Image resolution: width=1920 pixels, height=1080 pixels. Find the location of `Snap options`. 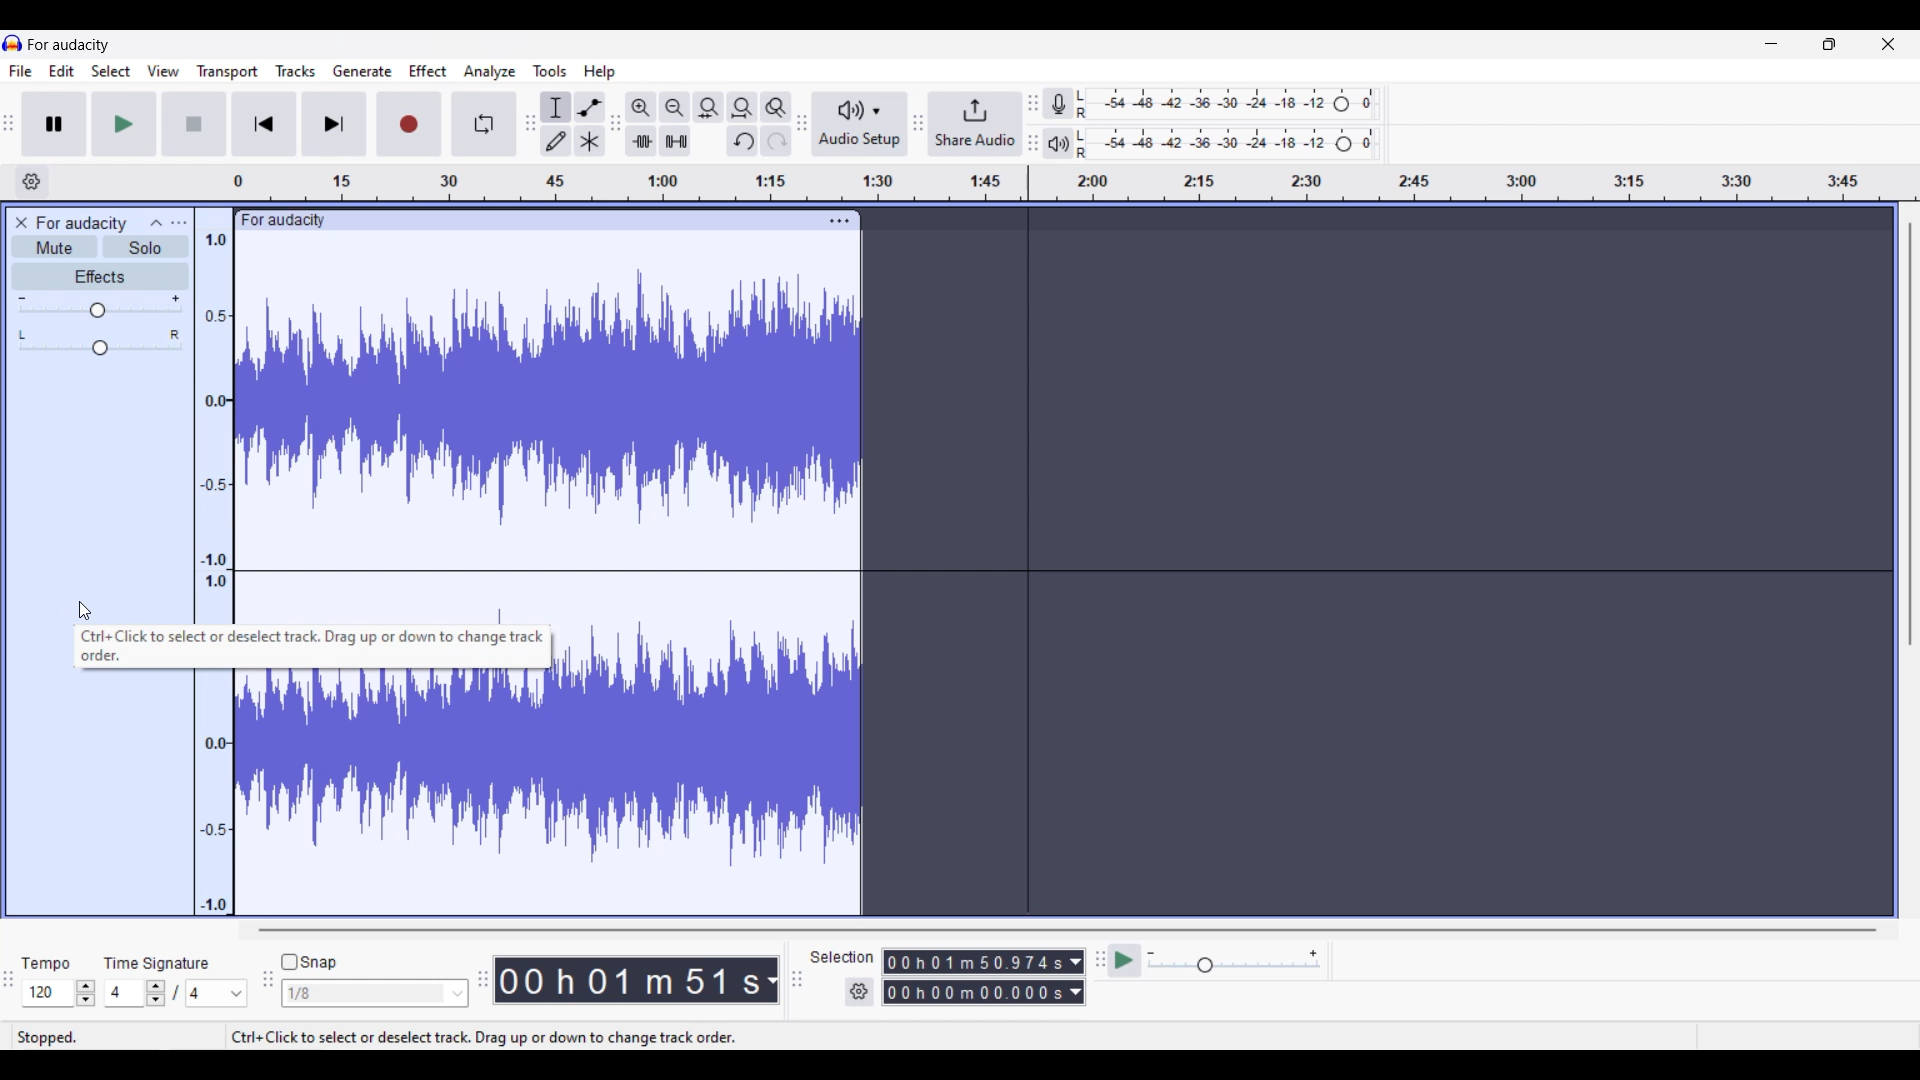

Snap options is located at coordinates (376, 993).